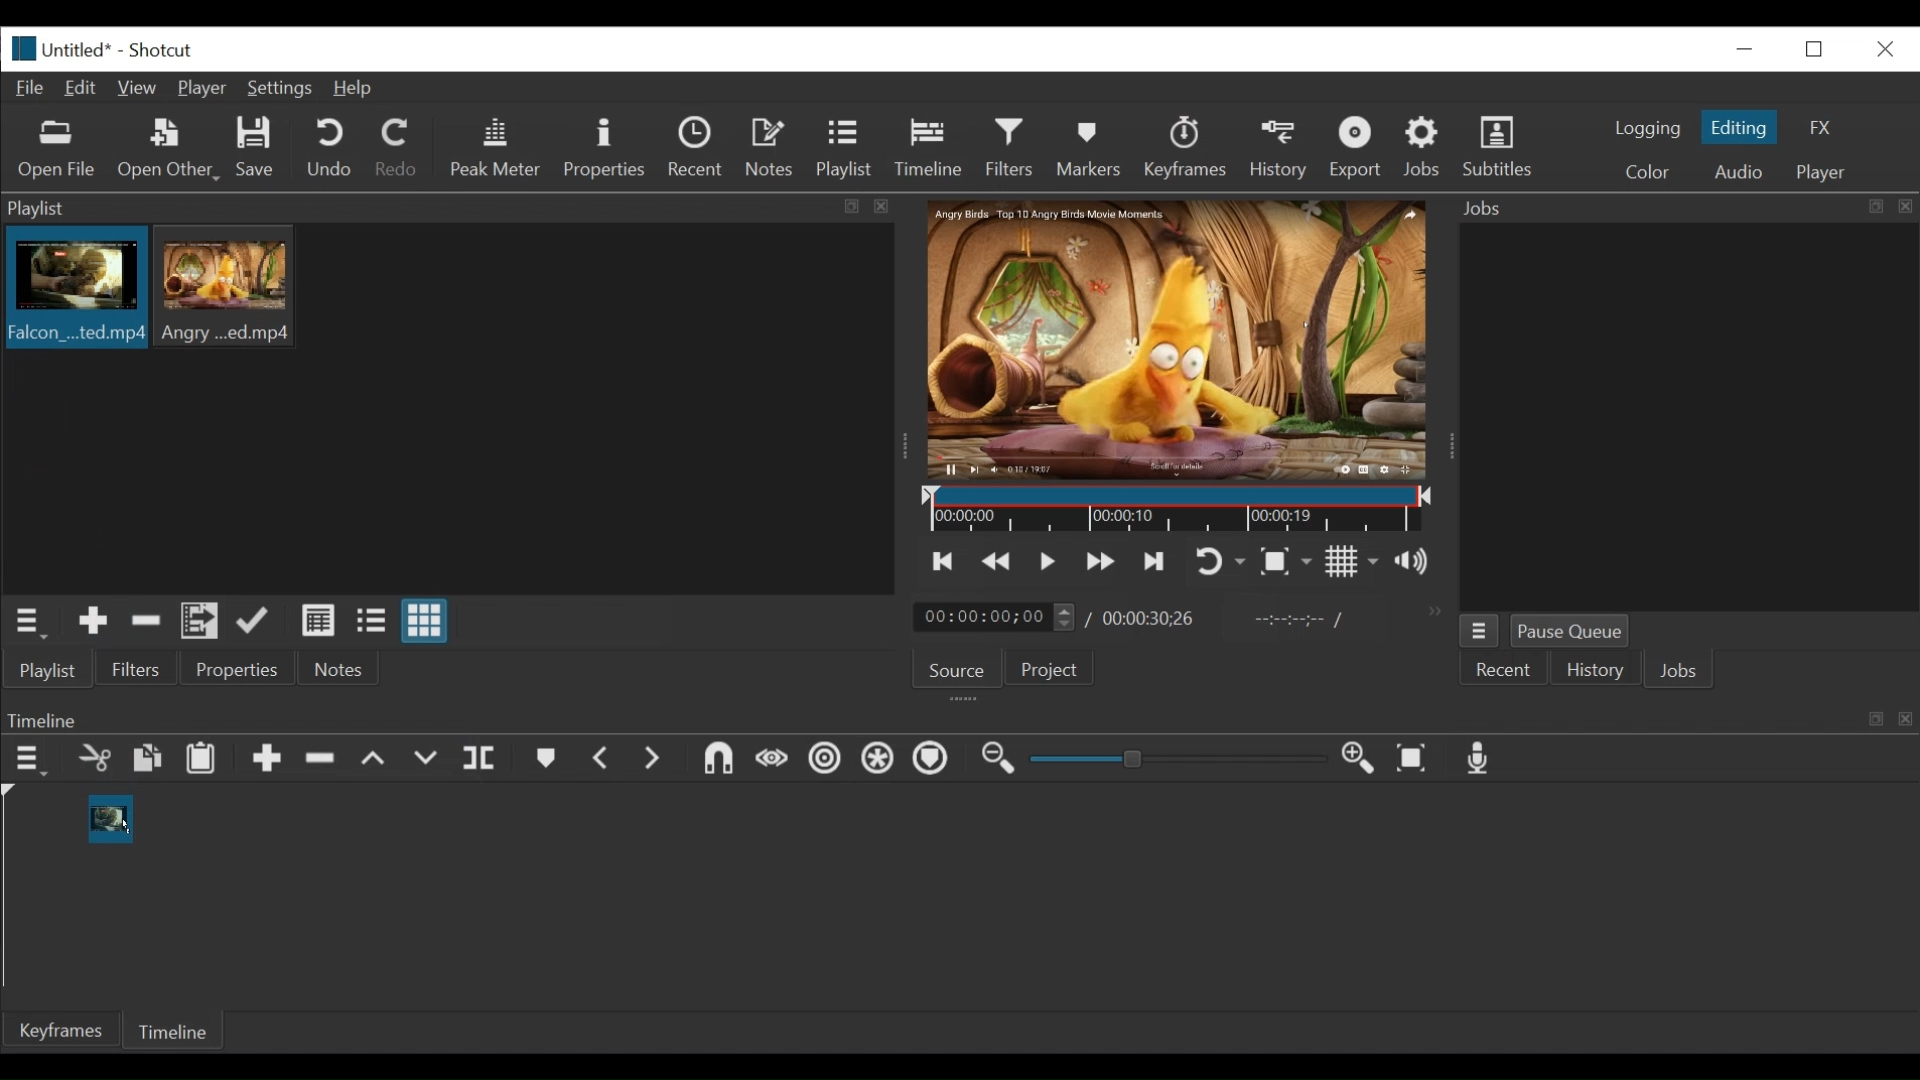 This screenshot has height=1080, width=1920. What do you see at coordinates (63, 1030) in the screenshot?
I see `Keyframes` at bounding box center [63, 1030].